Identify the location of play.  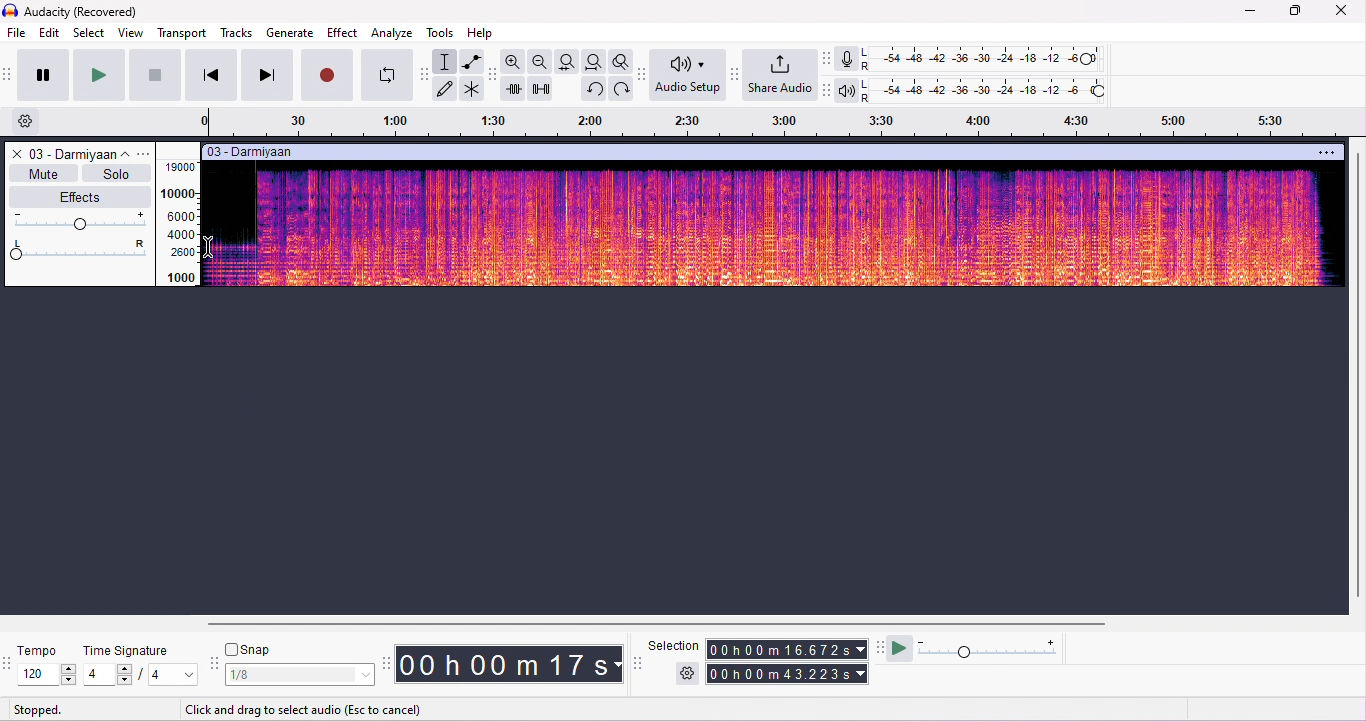
(98, 75).